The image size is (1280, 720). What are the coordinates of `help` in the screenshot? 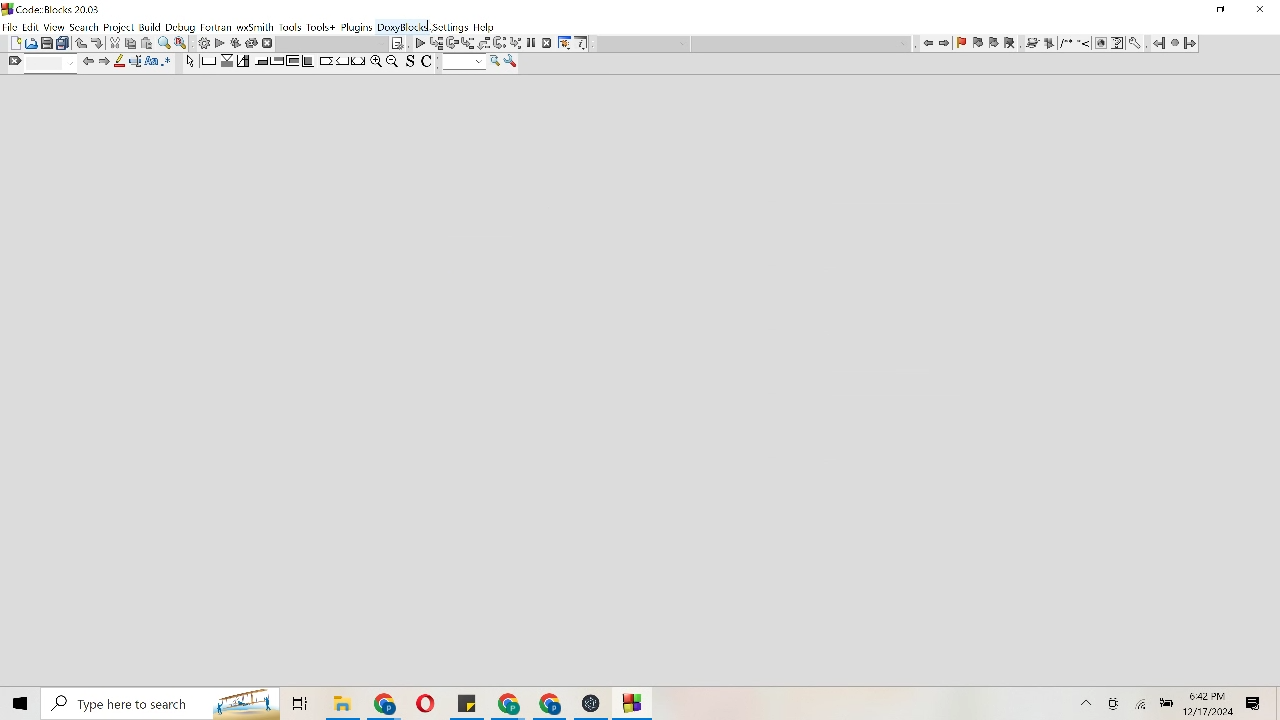 It's located at (484, 27).